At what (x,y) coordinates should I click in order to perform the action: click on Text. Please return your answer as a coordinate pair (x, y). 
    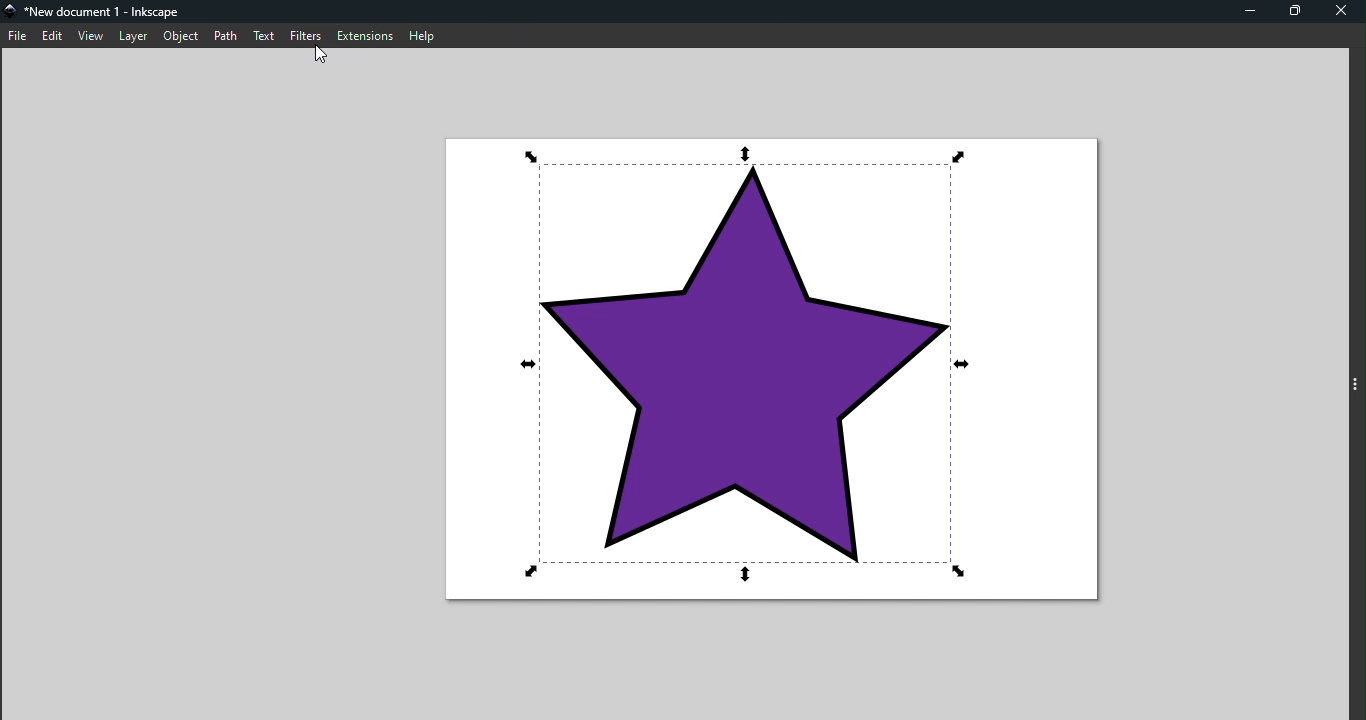
    Looking at the image, I should click on (264, 38).